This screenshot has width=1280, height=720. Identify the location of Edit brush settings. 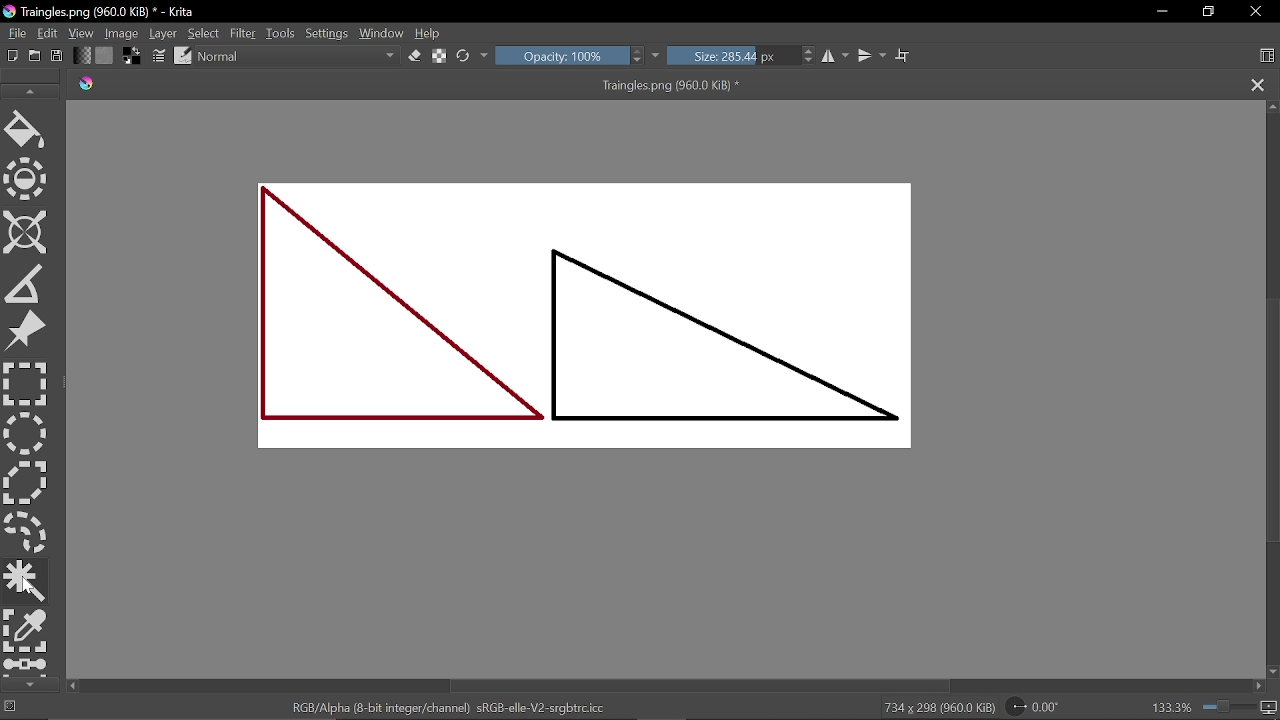
(160, 56).